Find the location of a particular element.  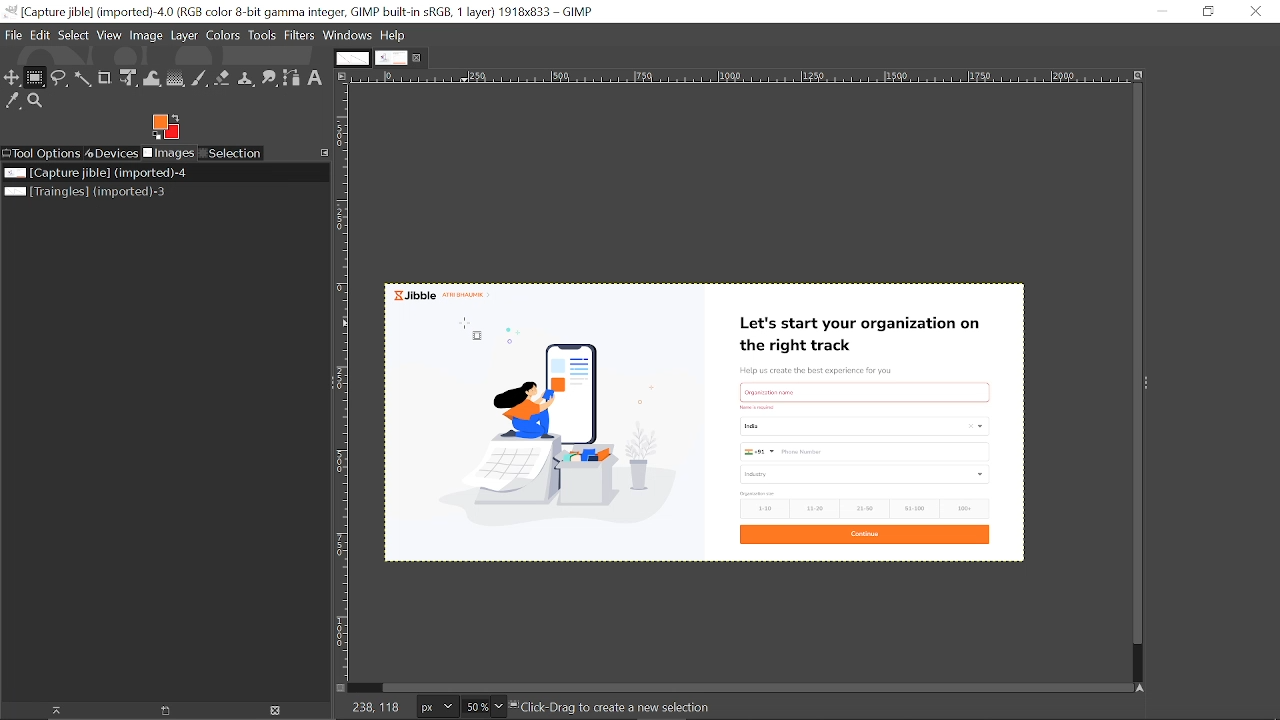

Gradient tool is located at coordinates (176, 78).